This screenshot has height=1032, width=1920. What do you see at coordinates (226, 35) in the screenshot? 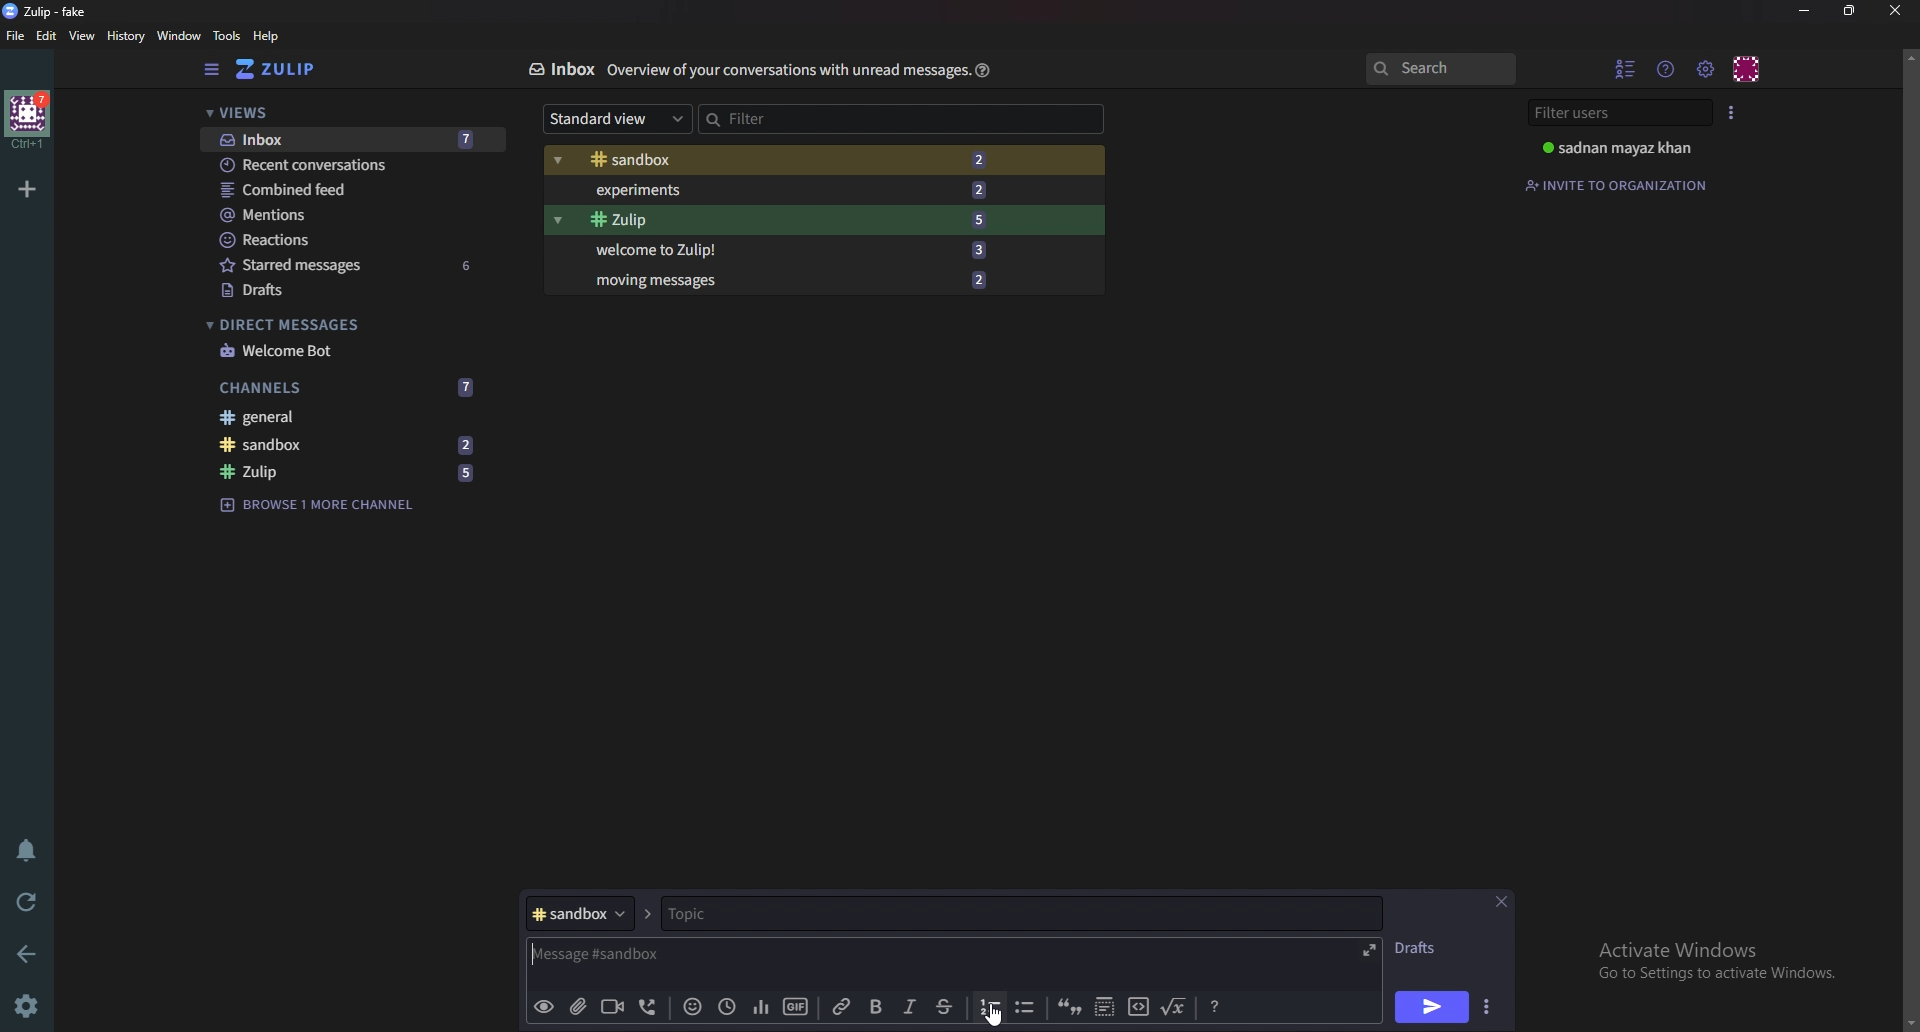
I see `Tools` at bounding box center [226, 35].